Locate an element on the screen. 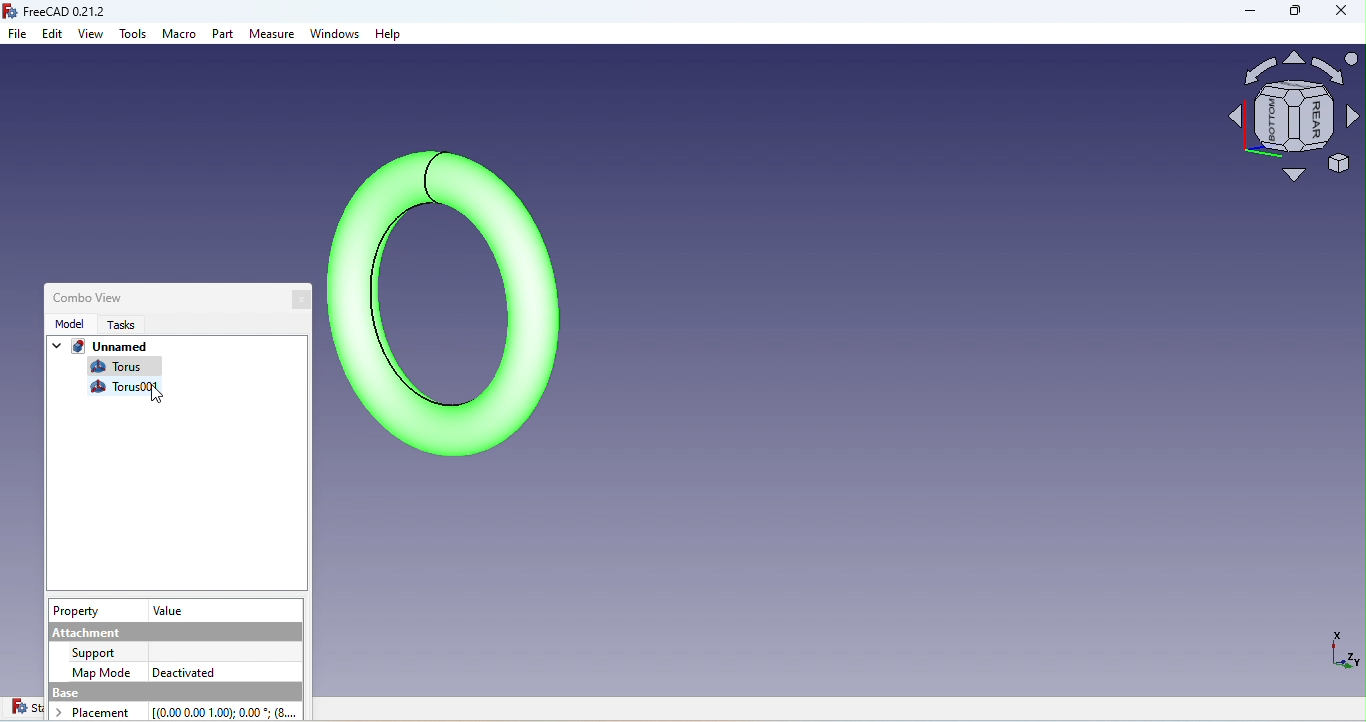 The image size is (1366, 722). base is located at coordinates (171, 692).